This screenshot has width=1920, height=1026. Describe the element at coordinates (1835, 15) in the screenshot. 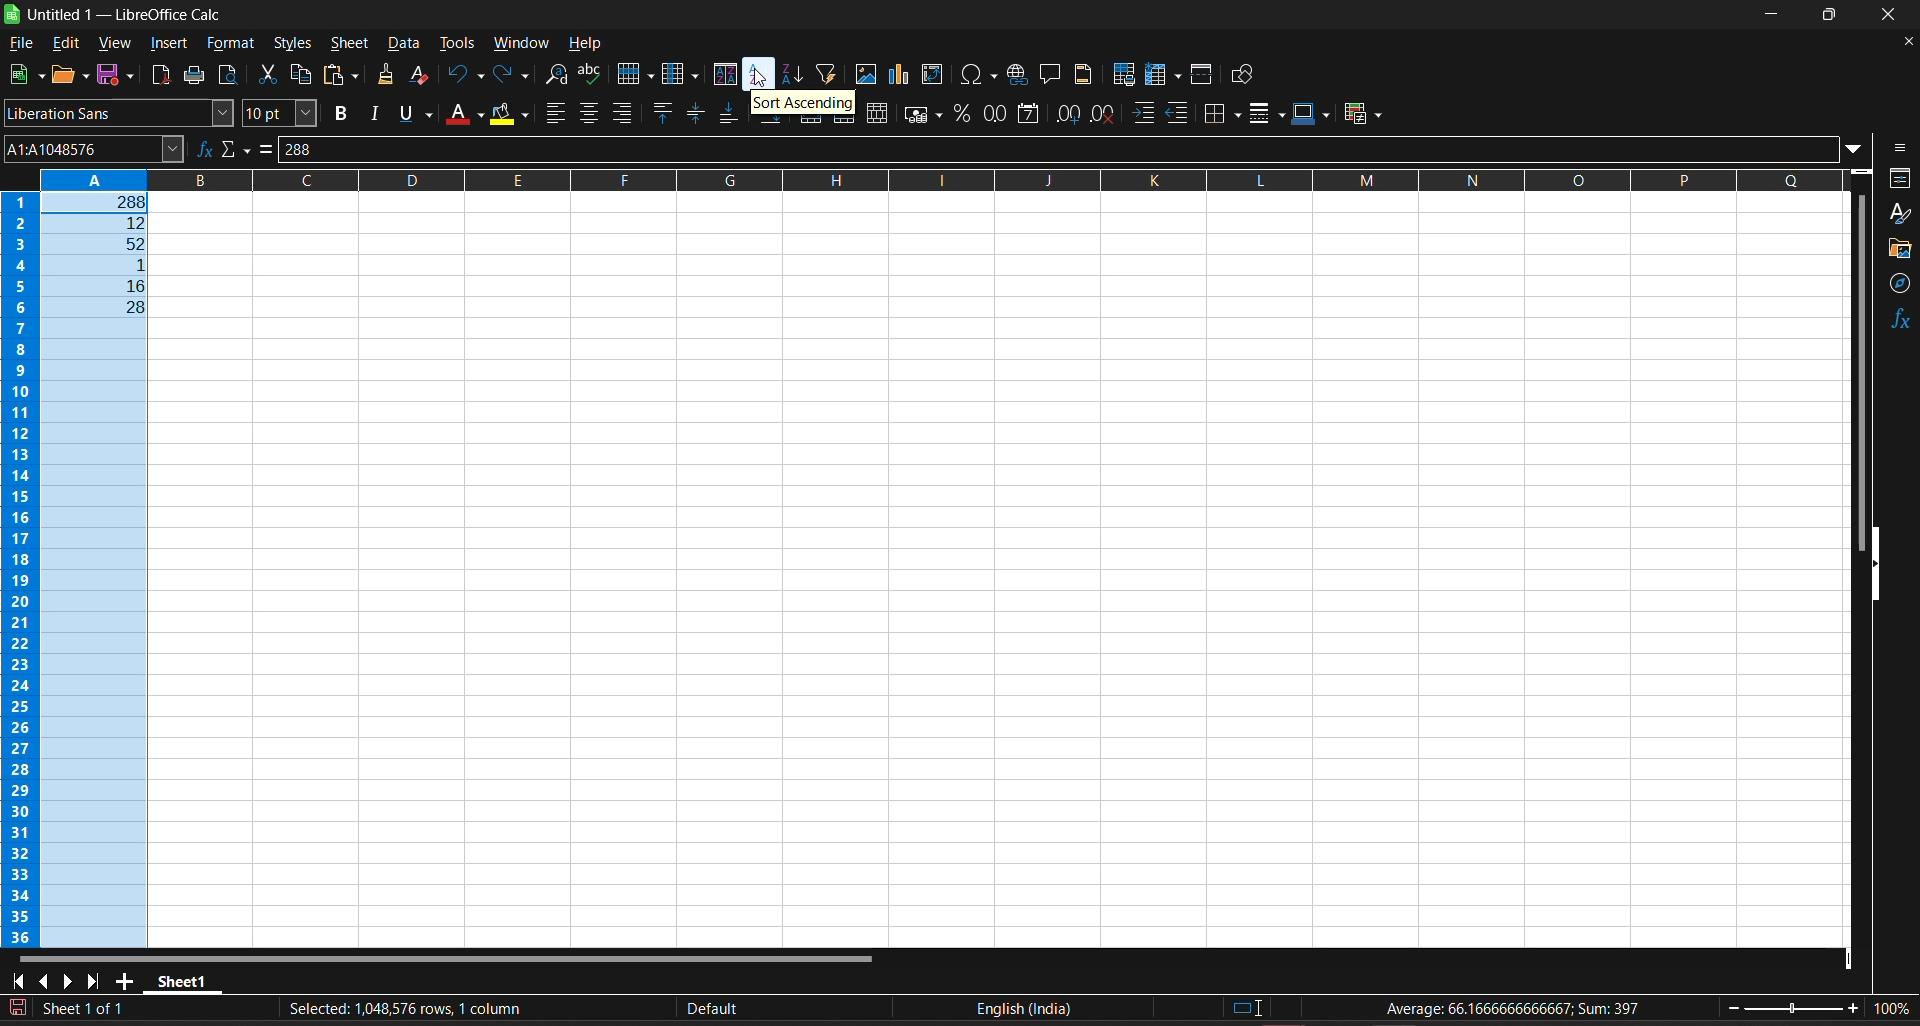

I see `maximize` at that location.